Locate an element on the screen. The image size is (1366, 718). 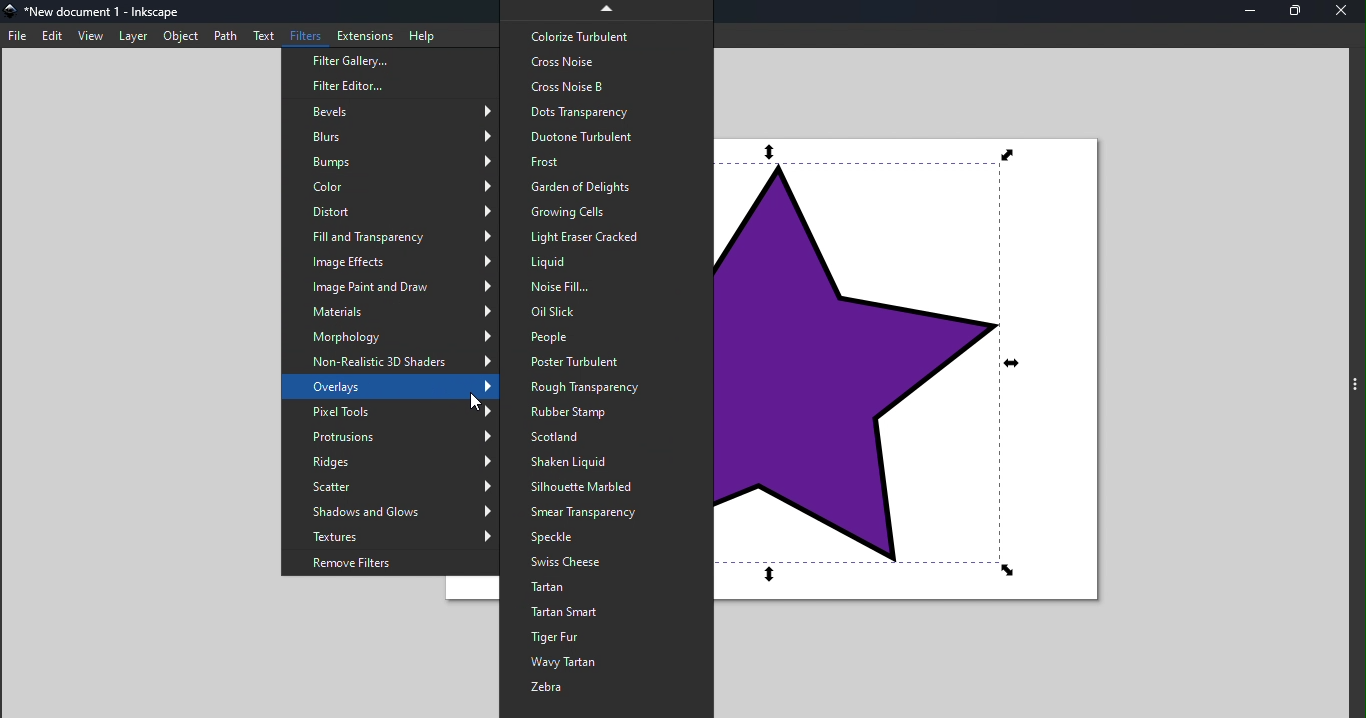
Smear transparency is located at coordinates (607, 512).